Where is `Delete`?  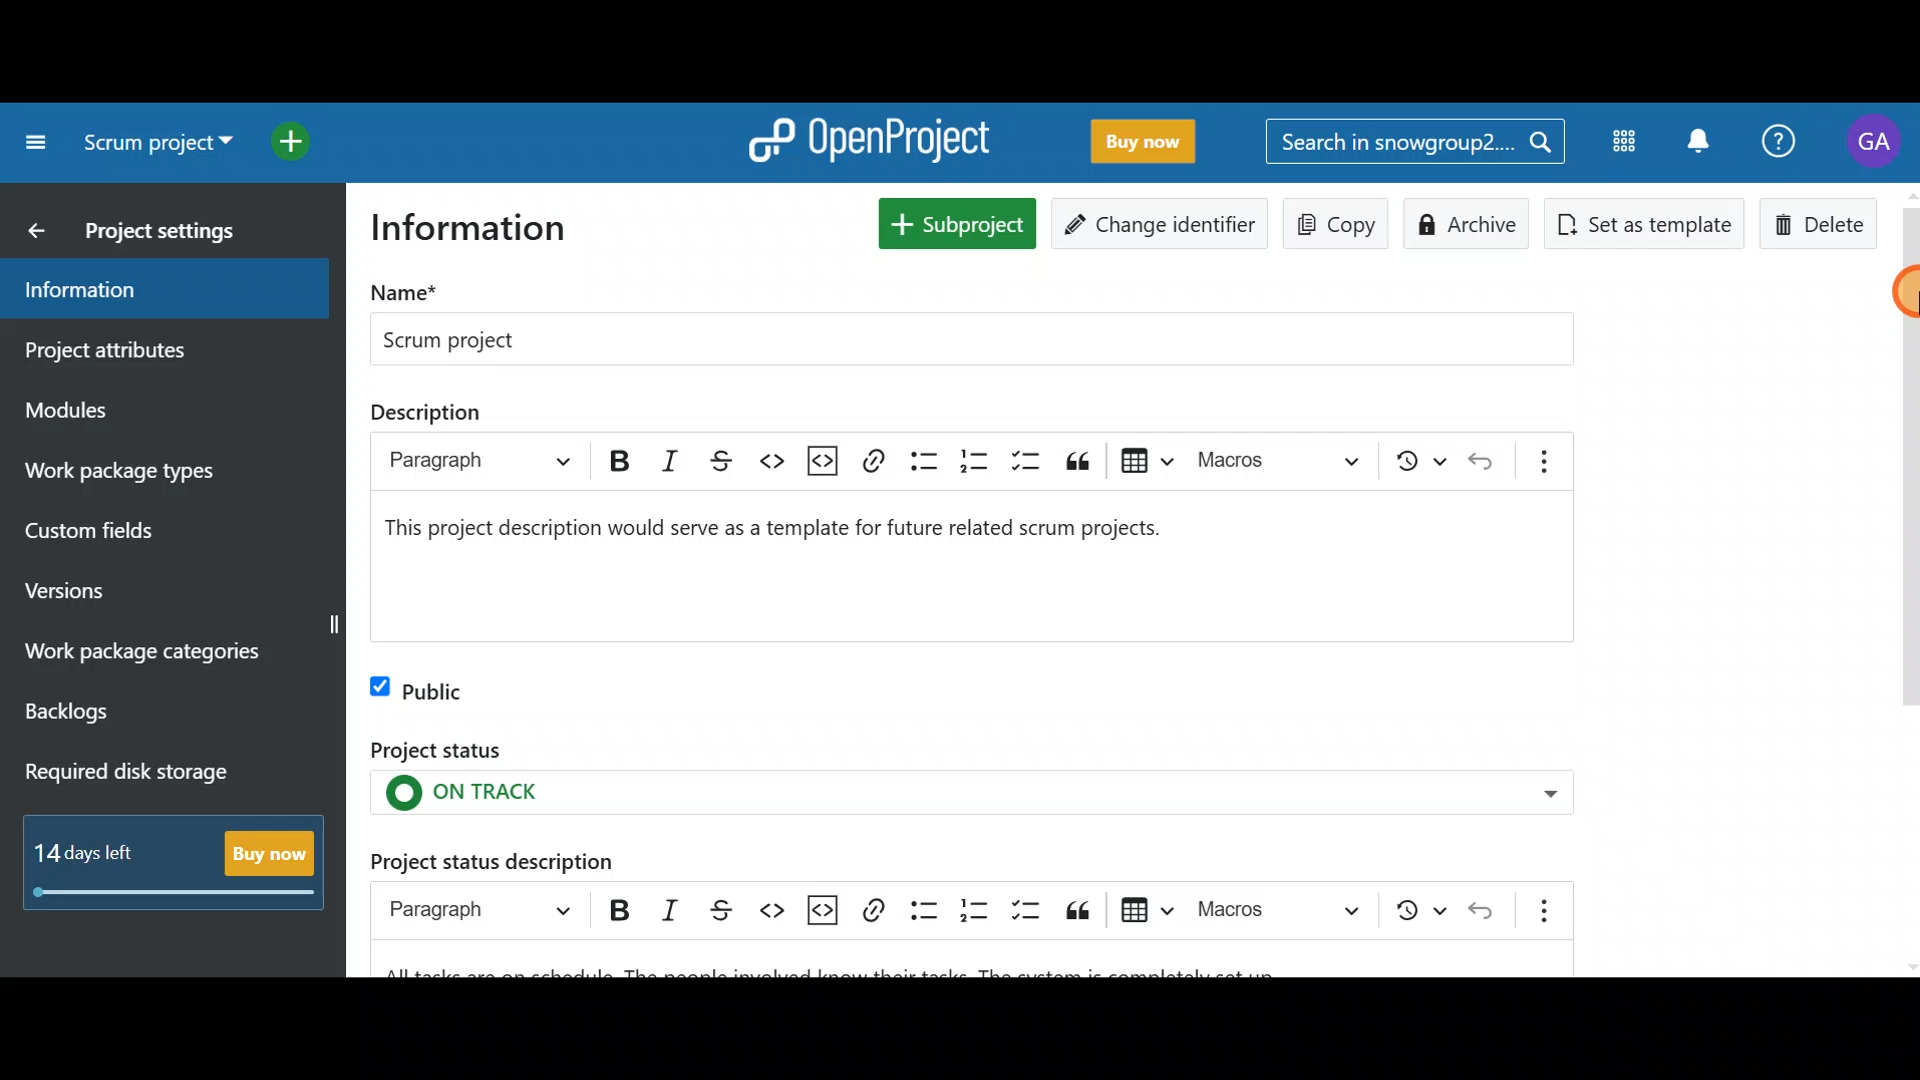
Delete is located at coordinates (1832, 223).